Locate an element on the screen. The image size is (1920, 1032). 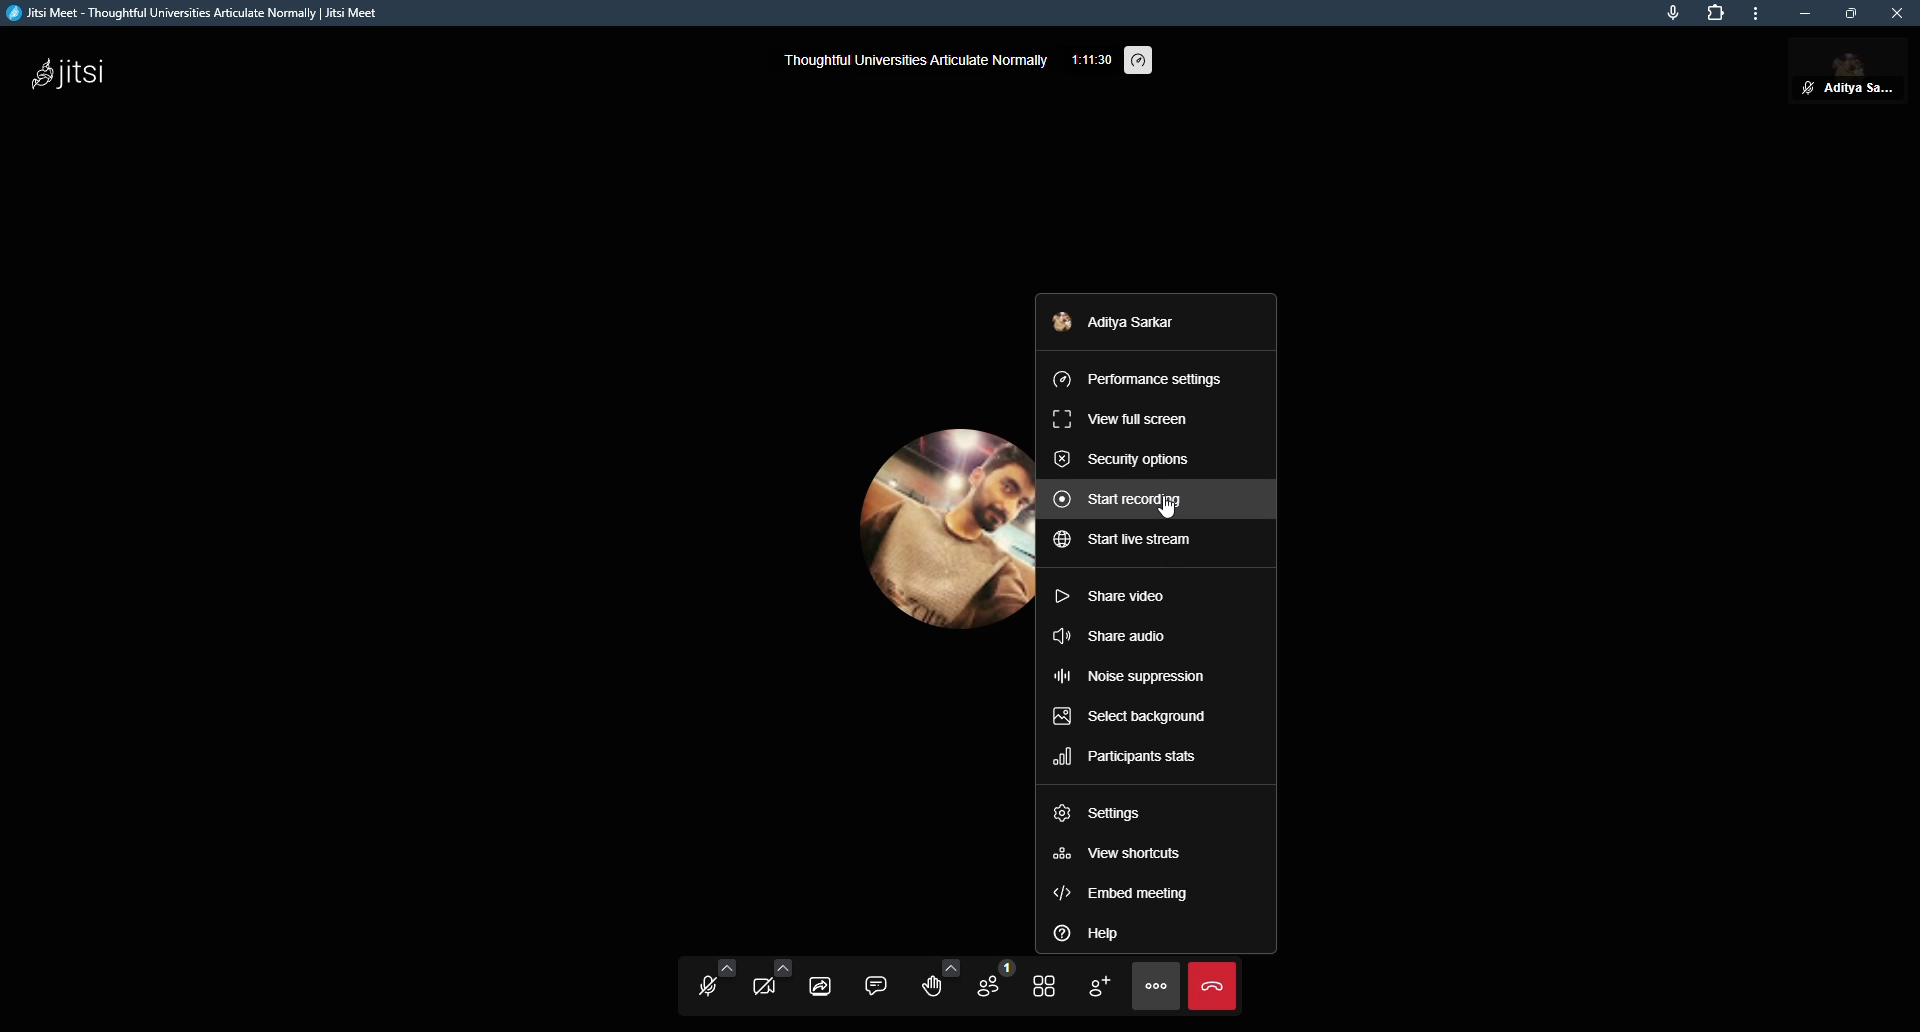
share audio is located at coordinates (1120, 635).